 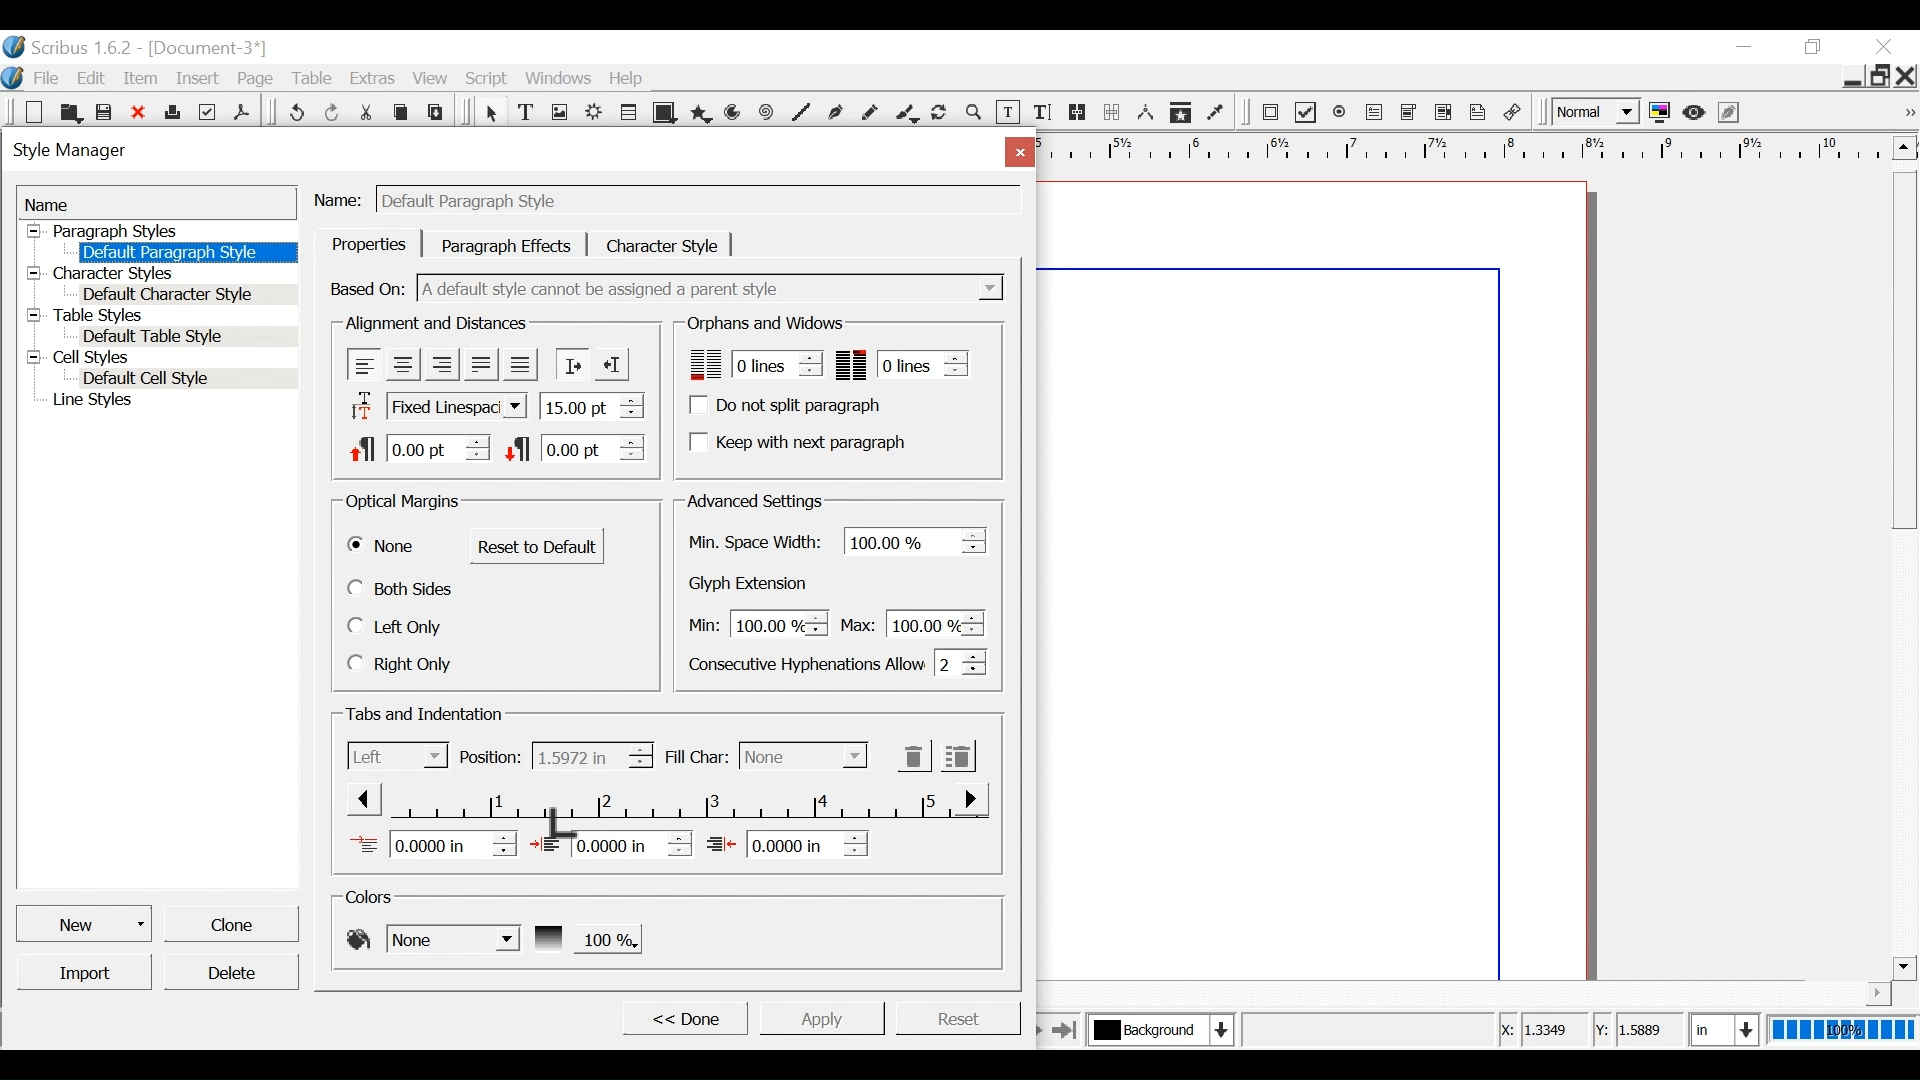 I want to click on Ensure that the first line of the paragraph wont end up seperated, so click(x=752, y=364).